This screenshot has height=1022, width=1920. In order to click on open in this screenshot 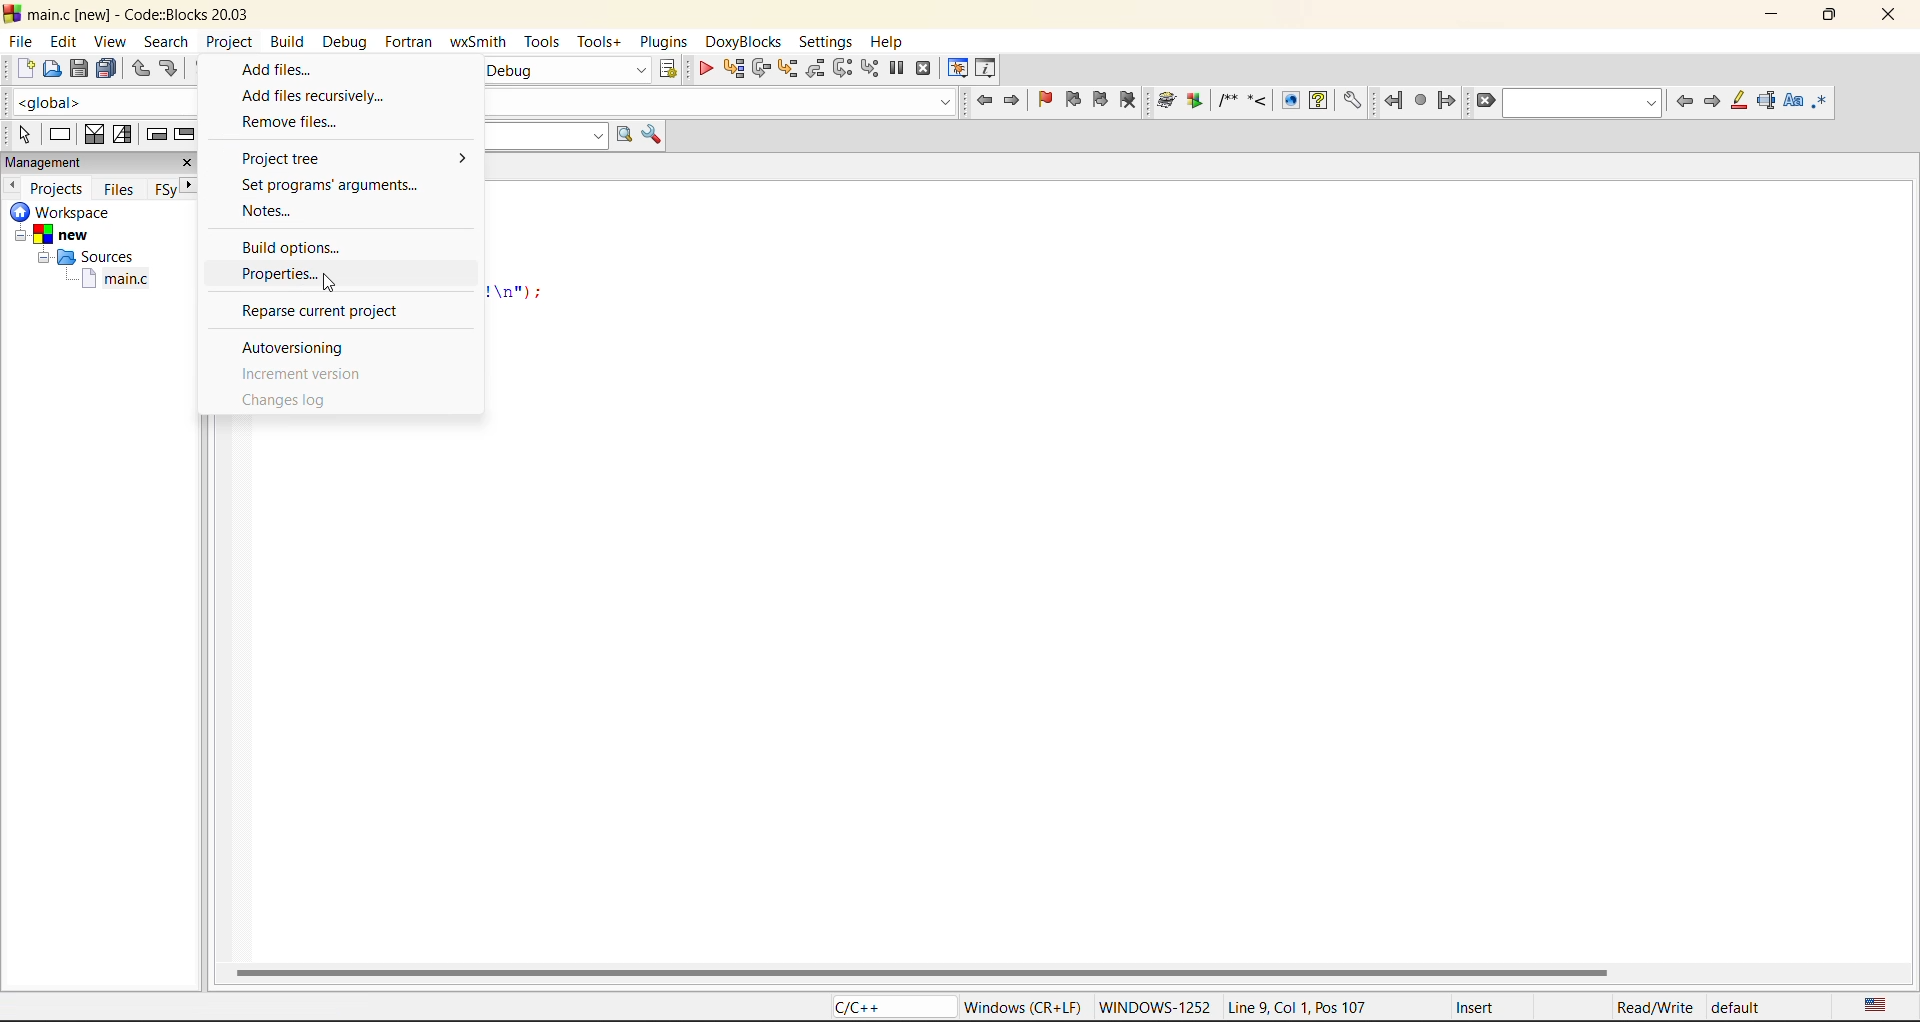, I will do `click(53, 69)`.